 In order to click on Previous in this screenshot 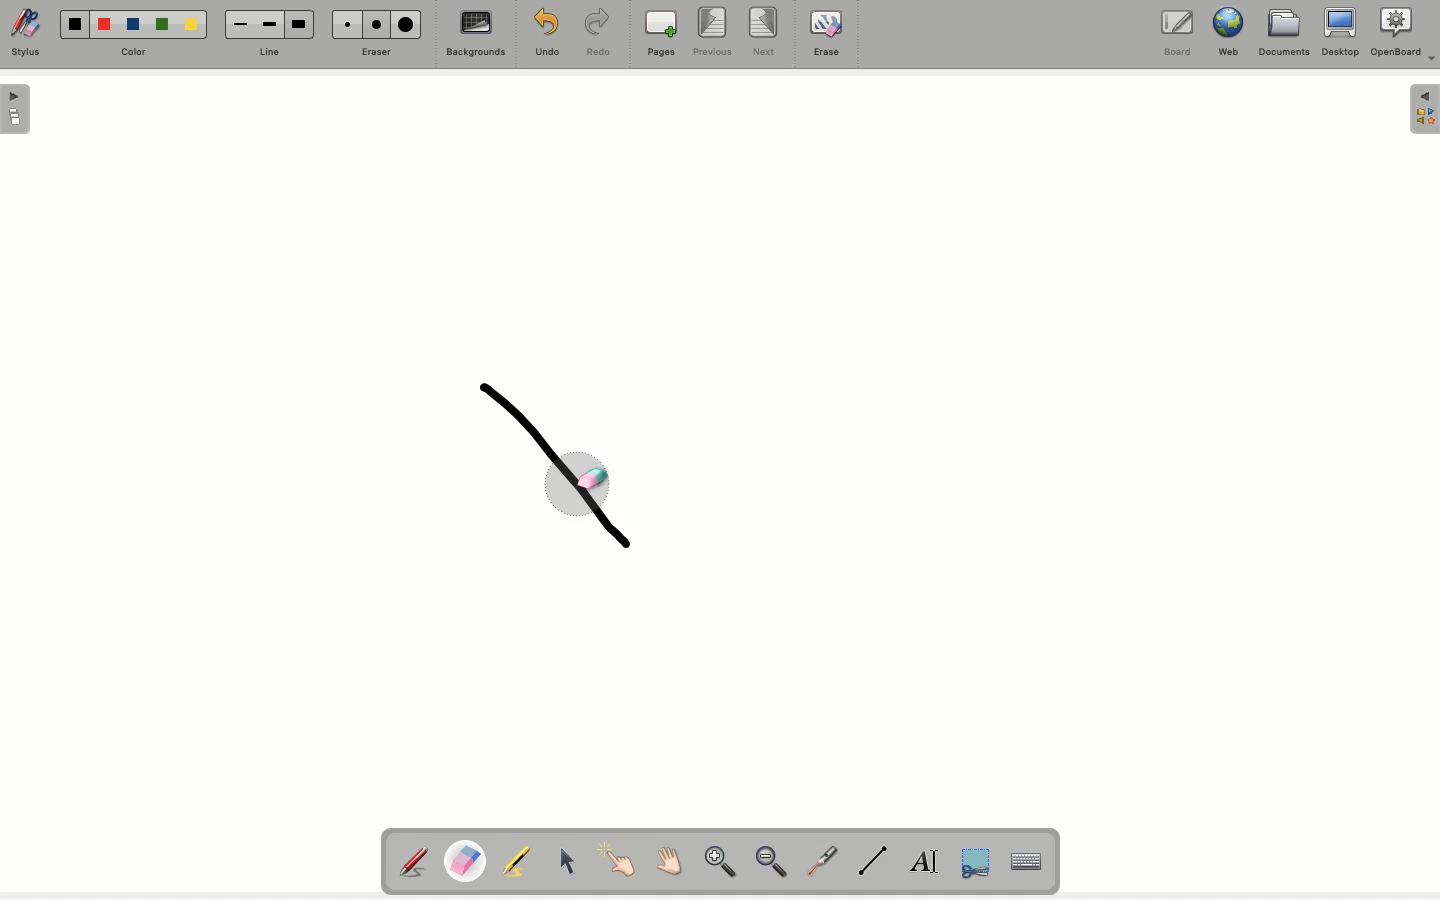, I will do `click(715, 34)`.